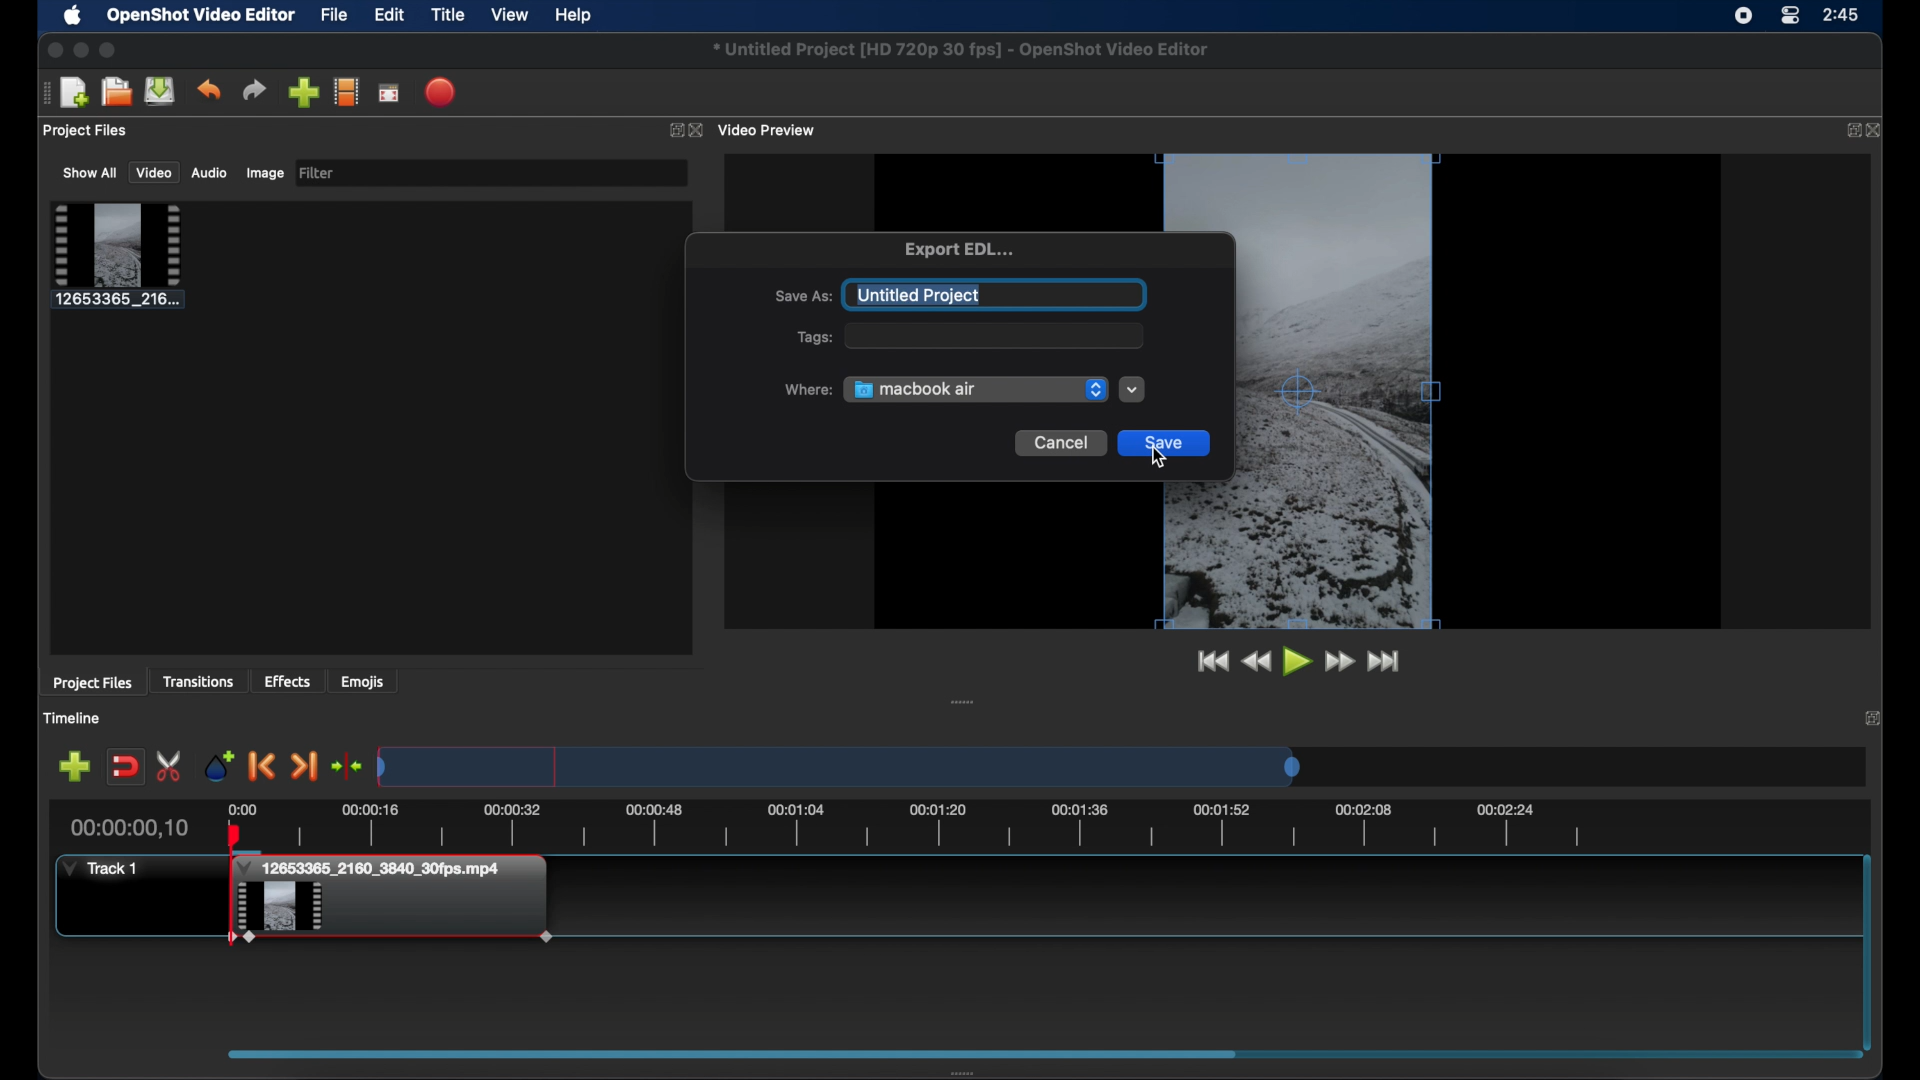 This screenshot has height=1080, width=1920. What do you see at coordinates (87, 132) in the screenshot?
I see `project files` at bounding box center [87, 132].